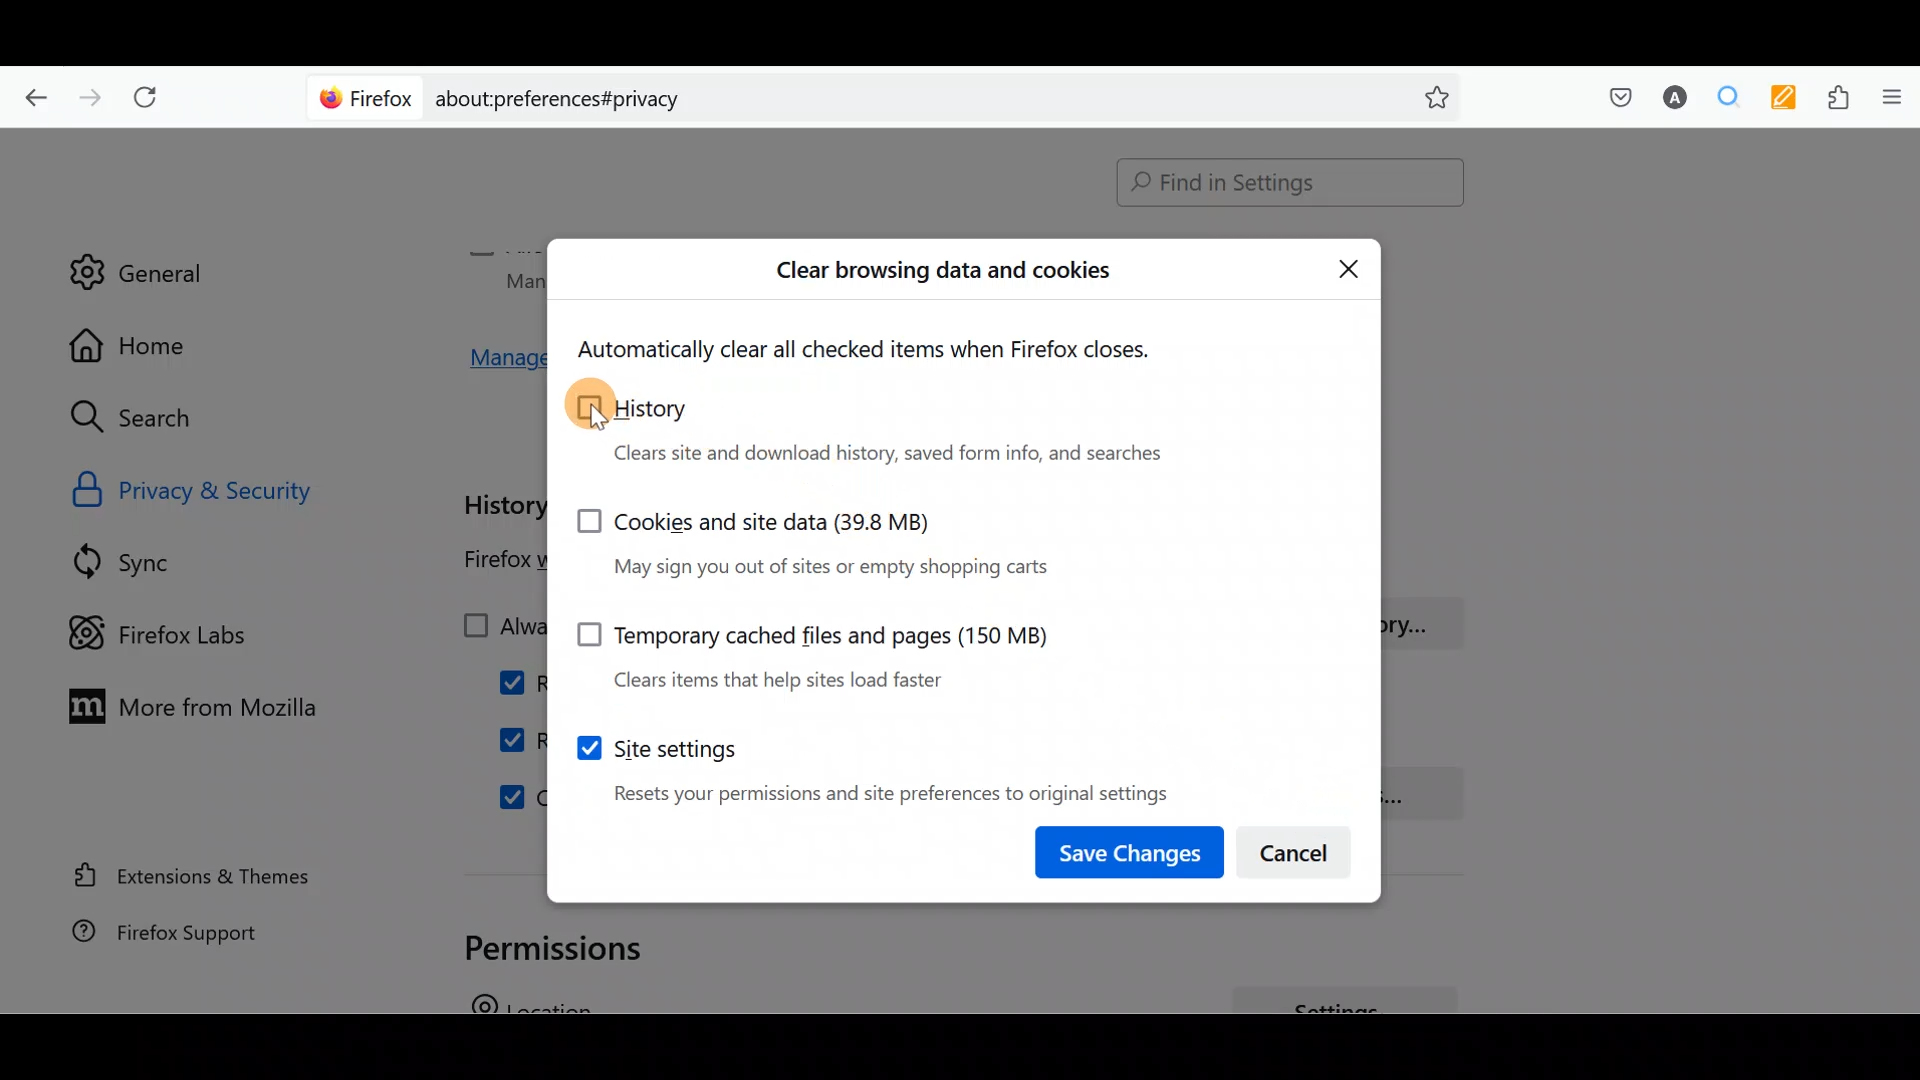  Describe the element at coordinates (137, 259) in the screenshot. I see `General` at that location.